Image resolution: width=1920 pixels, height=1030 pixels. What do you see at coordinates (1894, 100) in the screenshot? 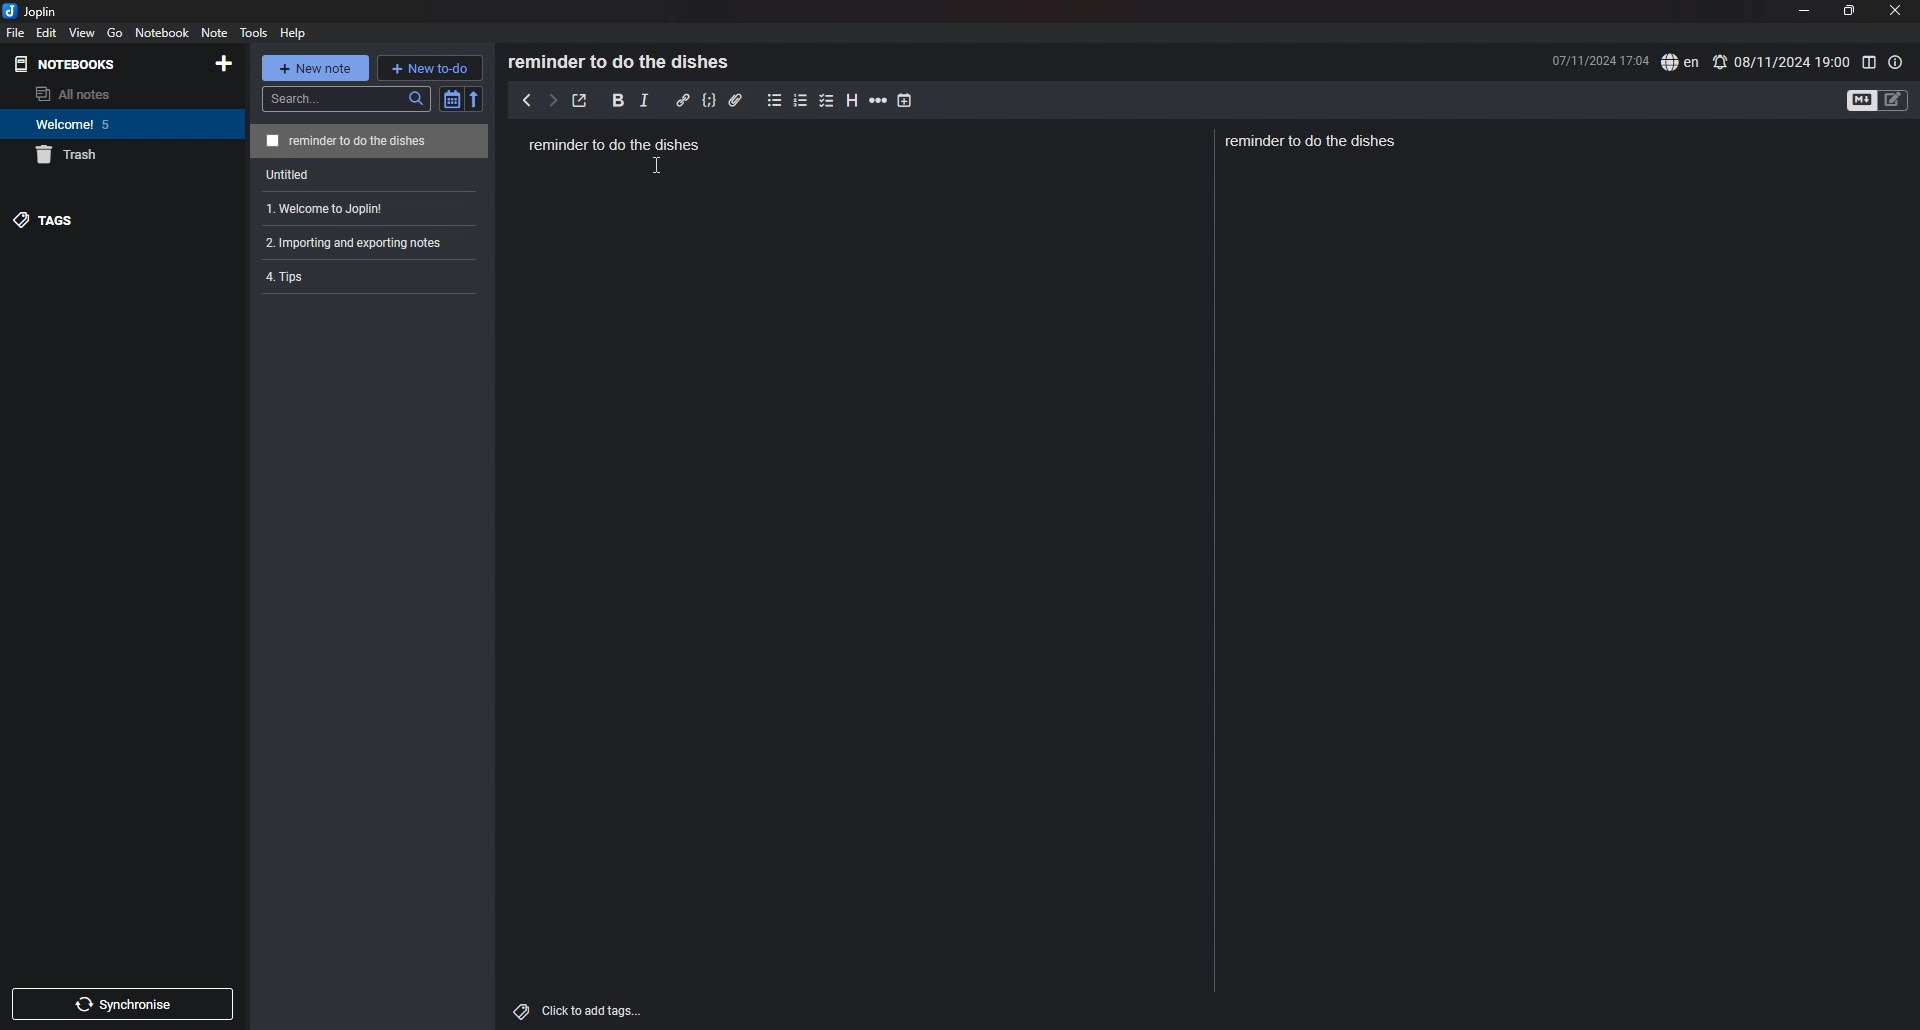
I see `toggle editors` at bounding box center [1894, 100].